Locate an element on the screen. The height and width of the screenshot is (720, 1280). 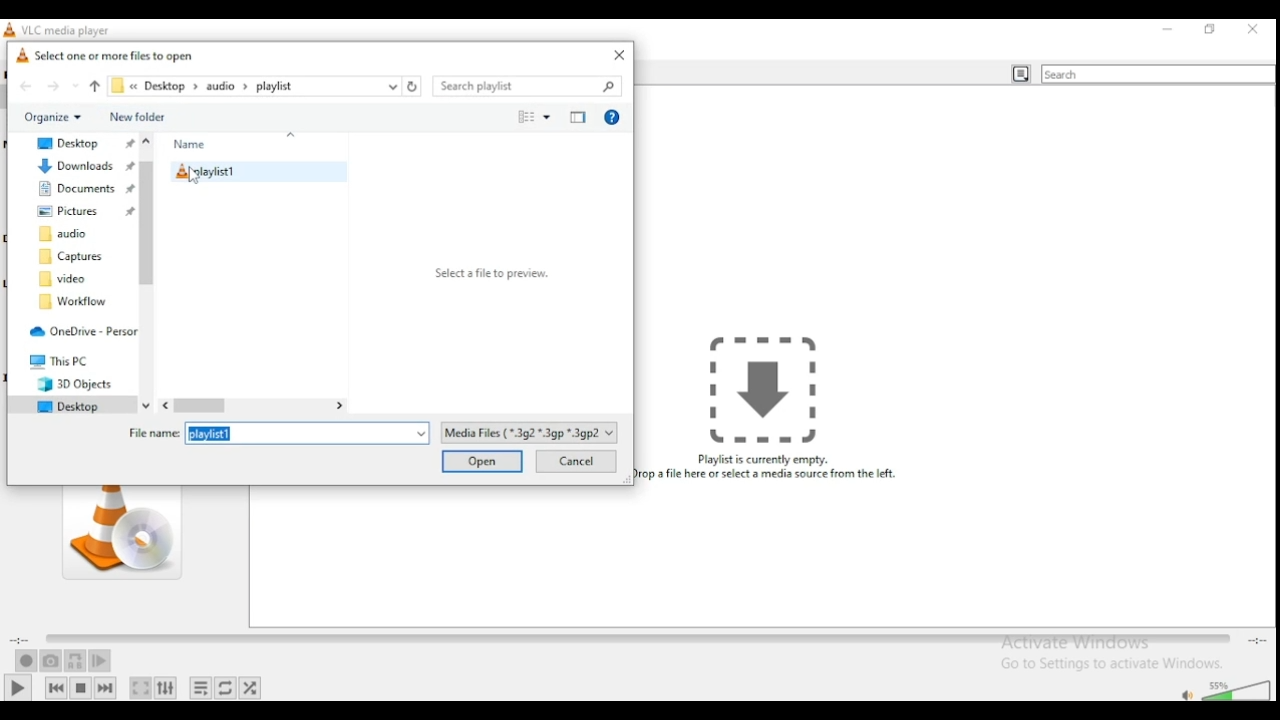
stop is located at coordinates (83, 689).